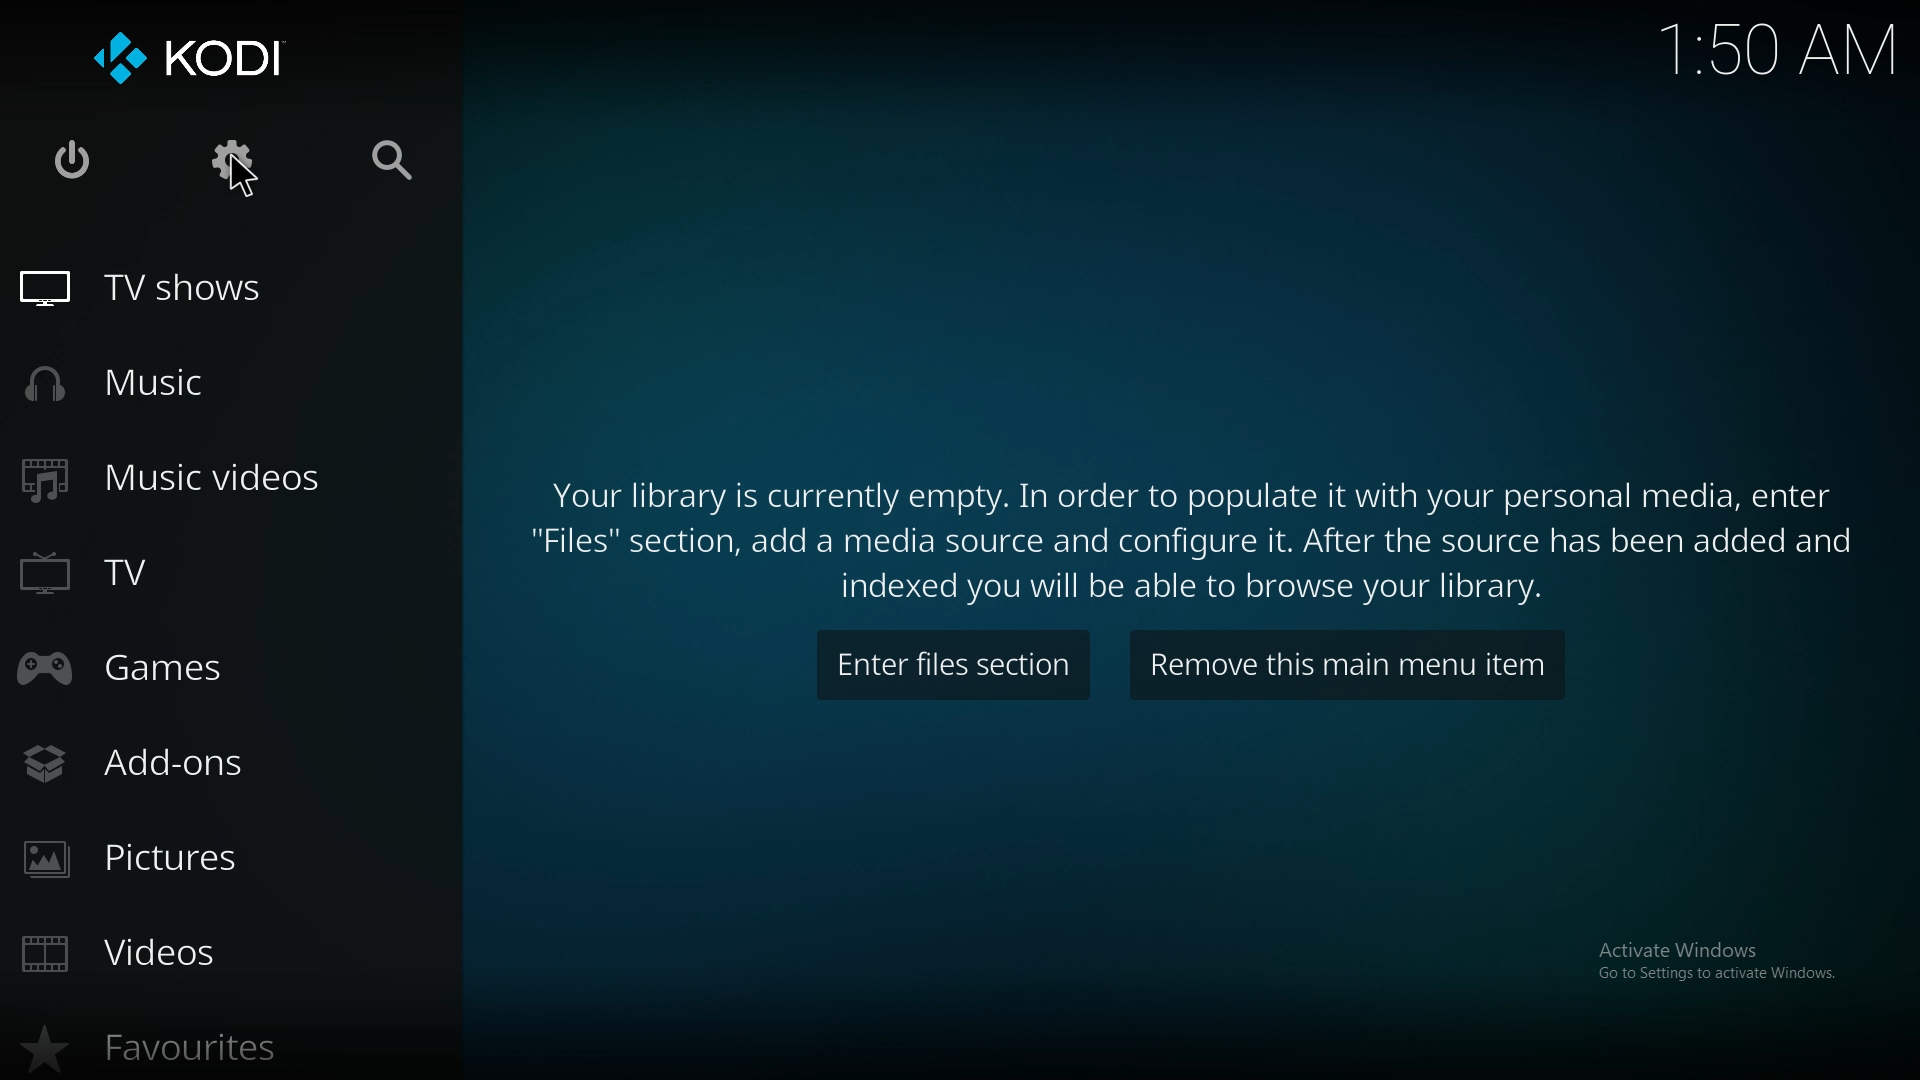 The image size is (1920, 1080). Describe the element at coordinates (1781, 49) in the screenshot. I see `1:50 AM` at that location.